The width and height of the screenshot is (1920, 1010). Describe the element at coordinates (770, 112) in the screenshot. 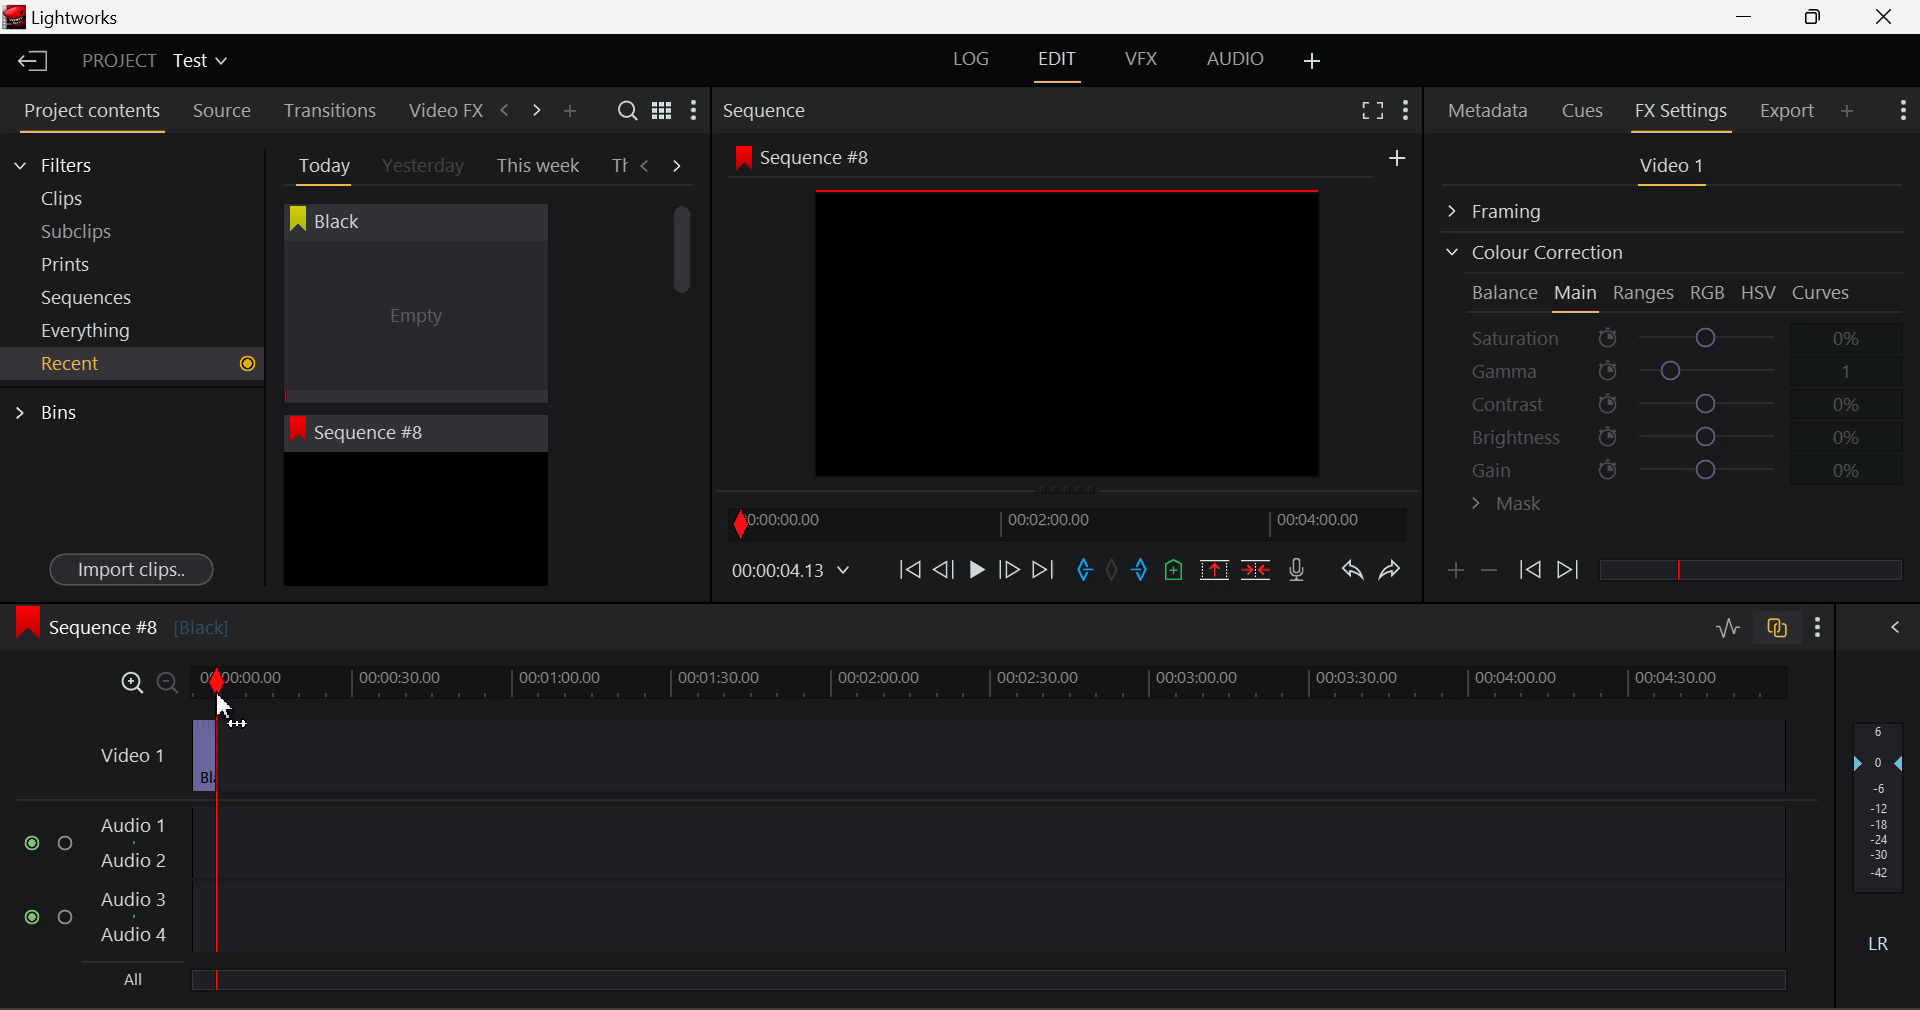

I see `Sequence Preview Section` at that location.